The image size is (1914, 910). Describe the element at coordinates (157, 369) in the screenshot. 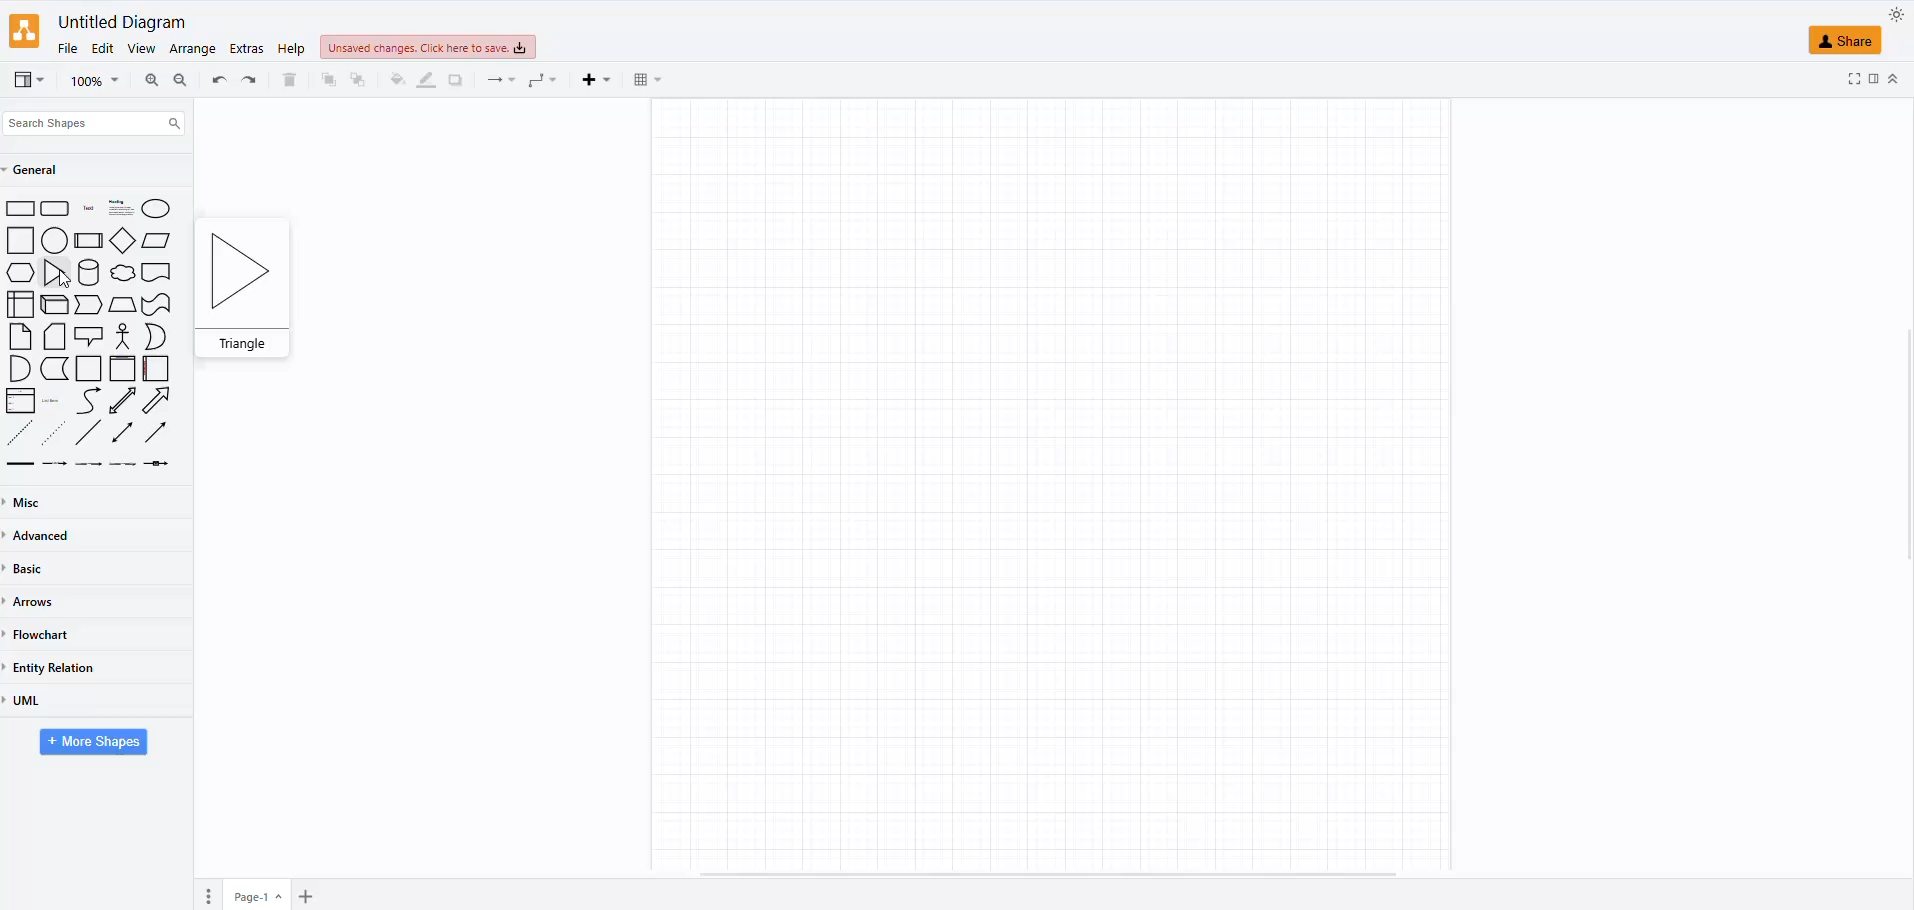

I see `Sidebar` at that location.